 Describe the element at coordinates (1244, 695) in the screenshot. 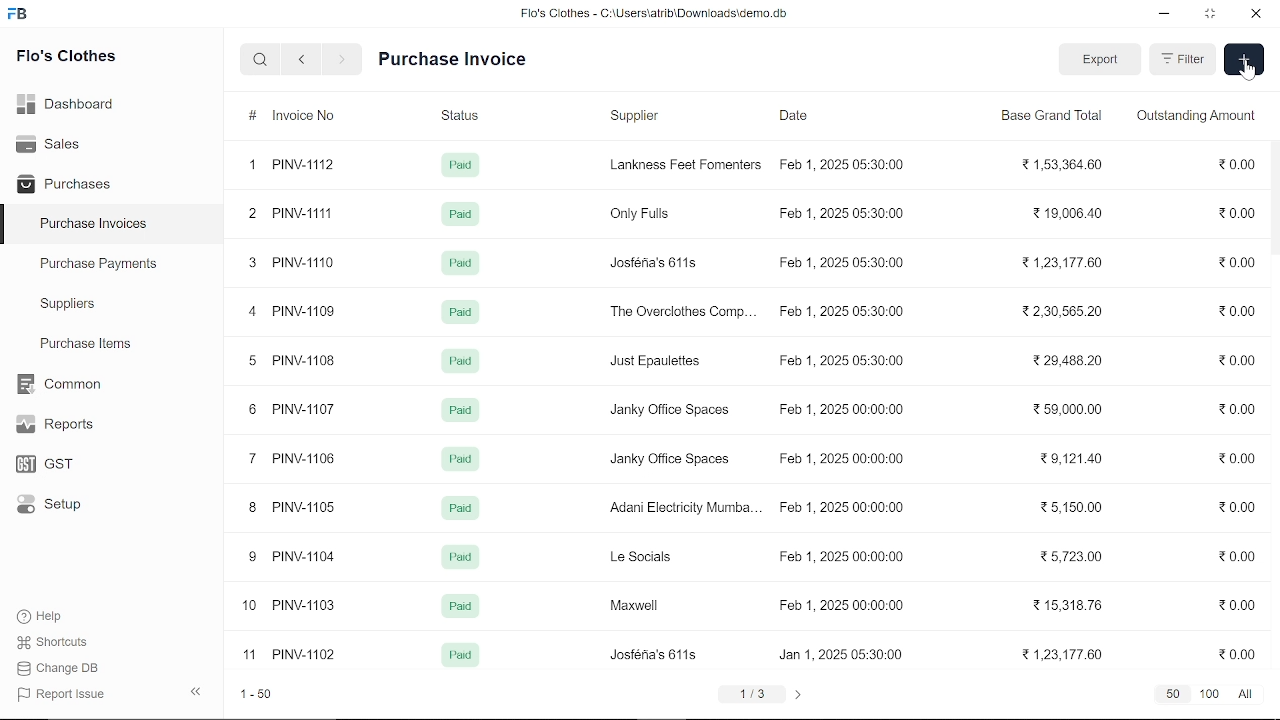

I see `All` at that location.